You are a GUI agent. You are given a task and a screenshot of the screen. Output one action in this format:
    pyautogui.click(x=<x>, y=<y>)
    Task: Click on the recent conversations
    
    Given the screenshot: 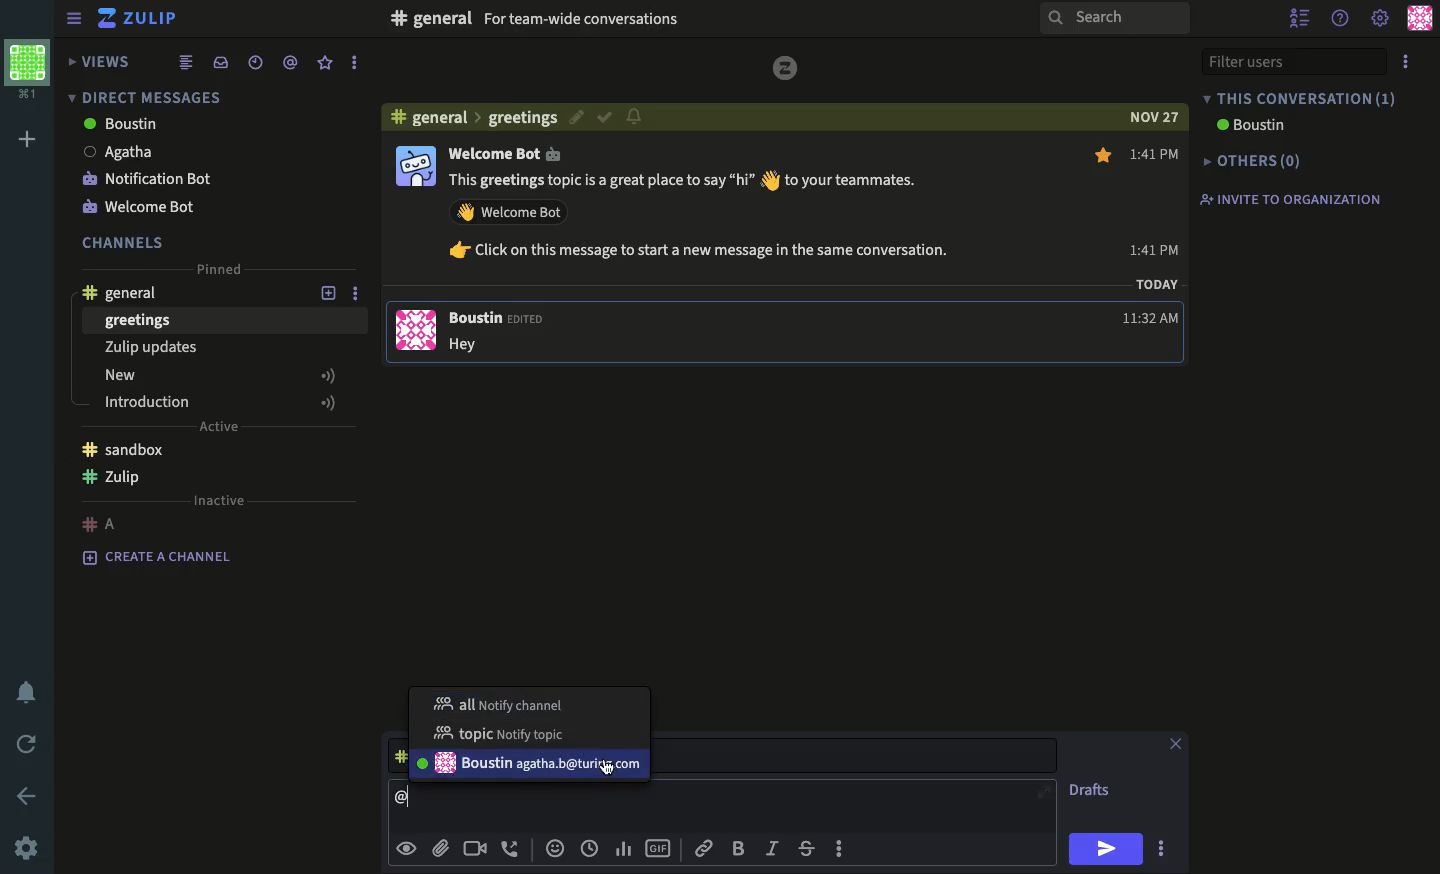 What is the action you would take?
    pyautogui.click(x=256, y=63)
    